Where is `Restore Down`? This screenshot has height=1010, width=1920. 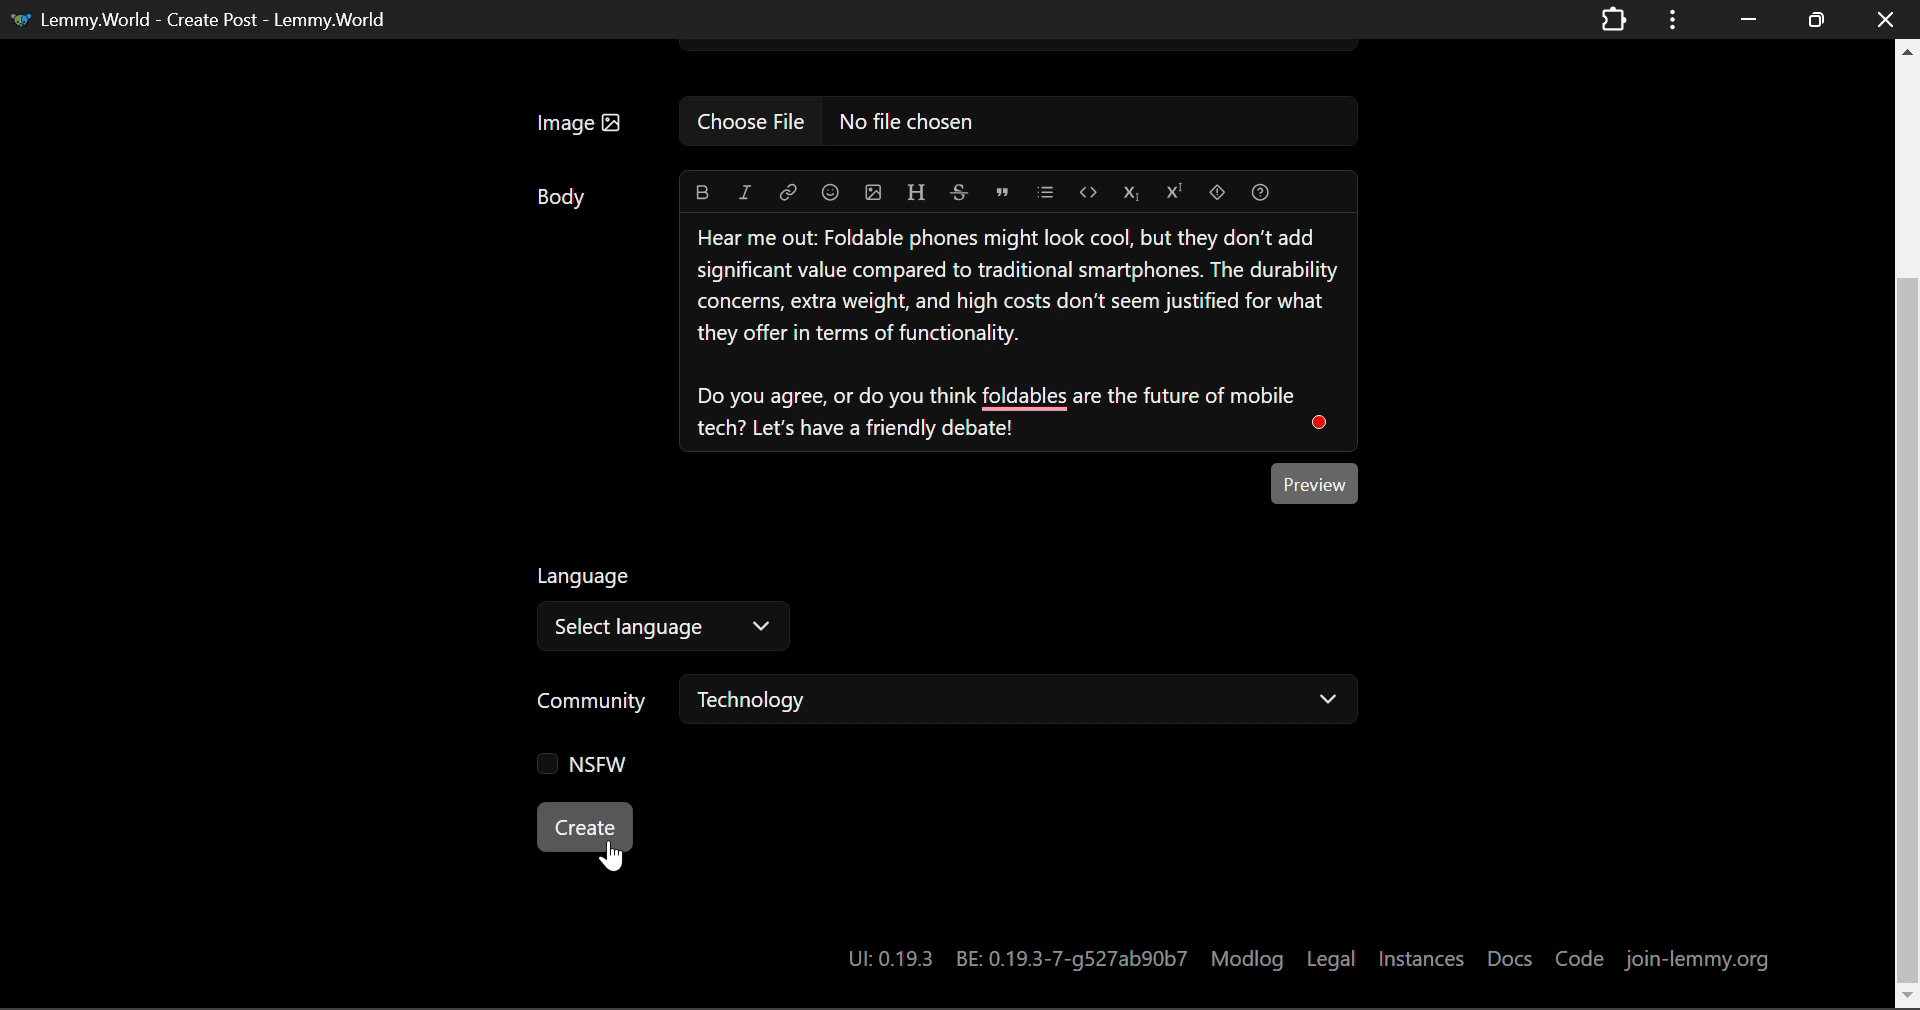
Restore Down is located at coordinates (1745, 19).